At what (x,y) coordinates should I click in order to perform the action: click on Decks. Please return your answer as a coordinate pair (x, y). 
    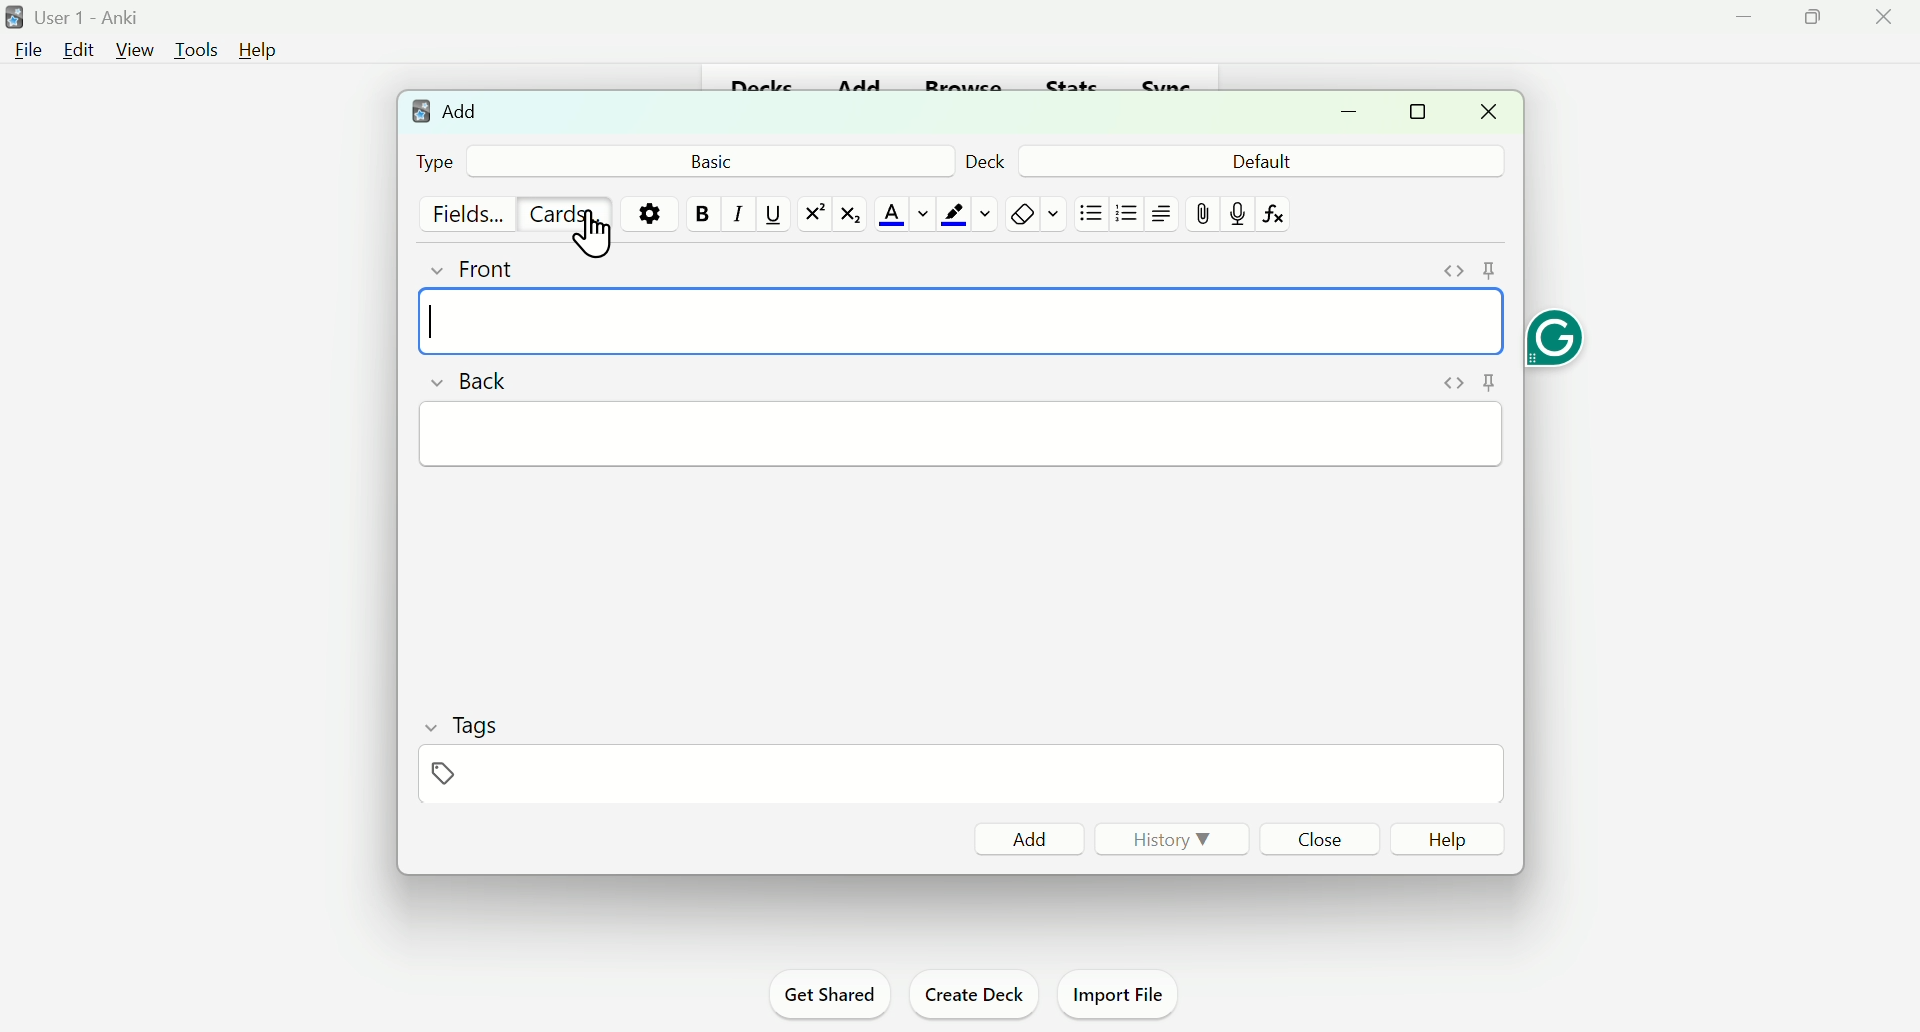
    Looking at the image, I should click on (766, 79).